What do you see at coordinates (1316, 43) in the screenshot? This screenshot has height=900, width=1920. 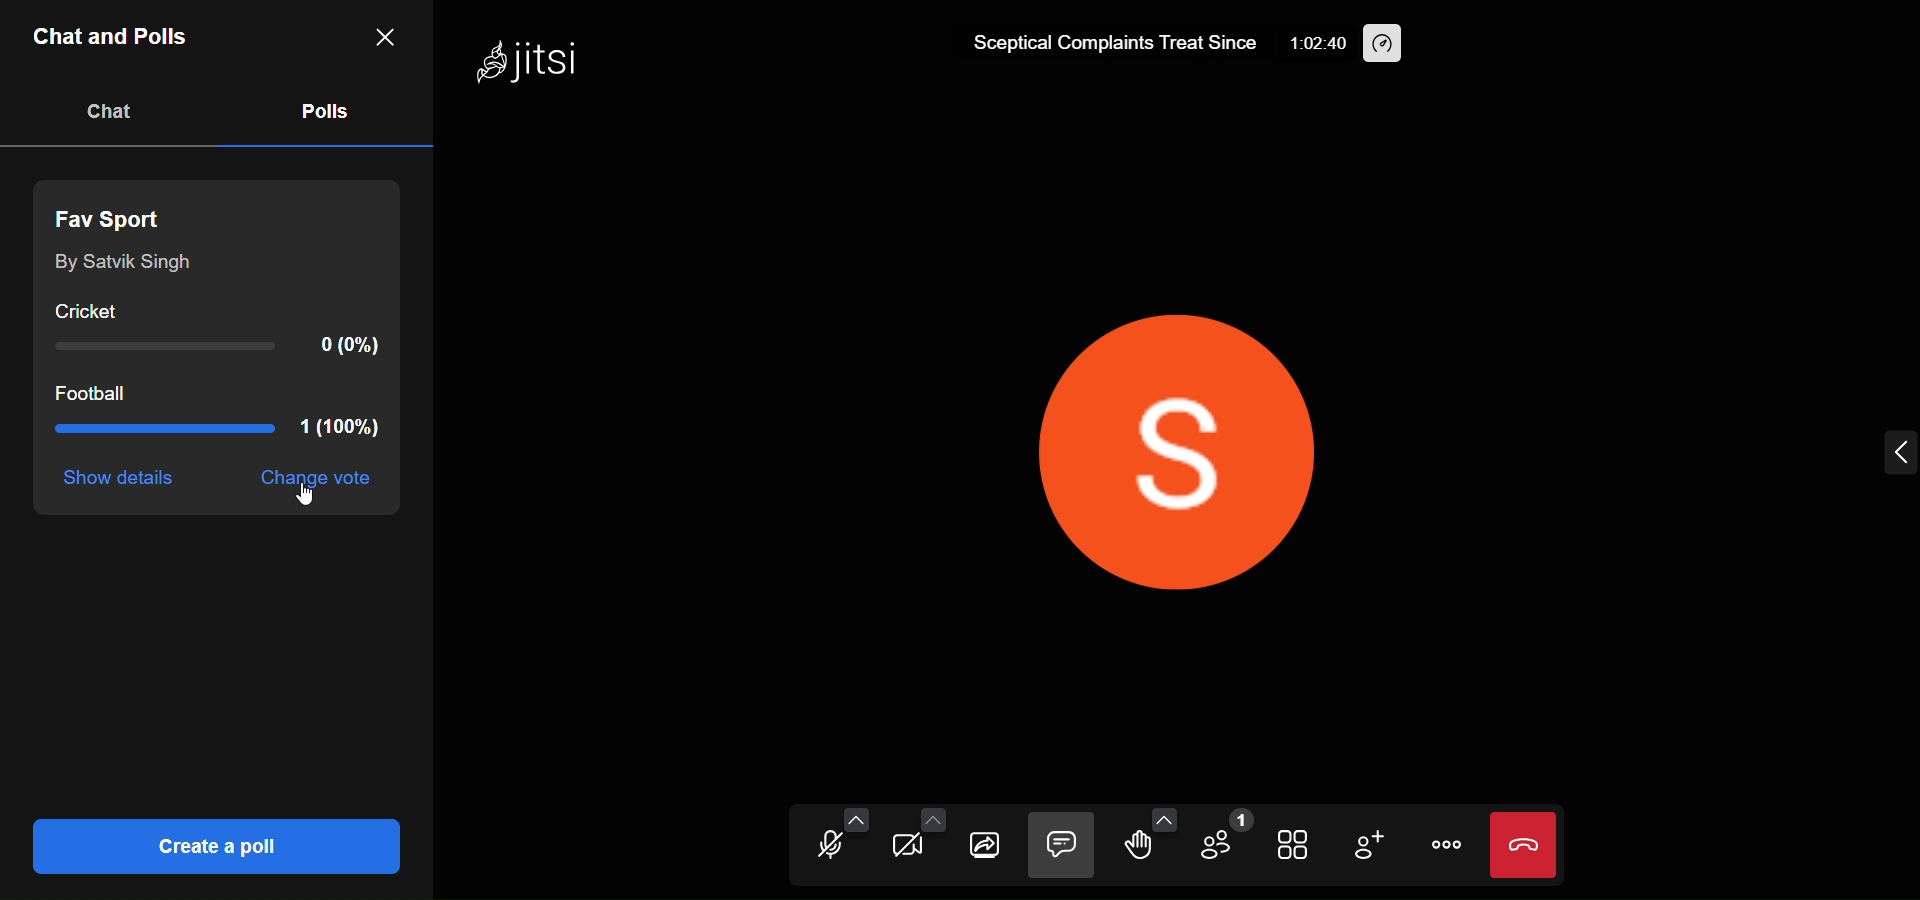 I see `1:02:40` at bounding box center [1316, 43].